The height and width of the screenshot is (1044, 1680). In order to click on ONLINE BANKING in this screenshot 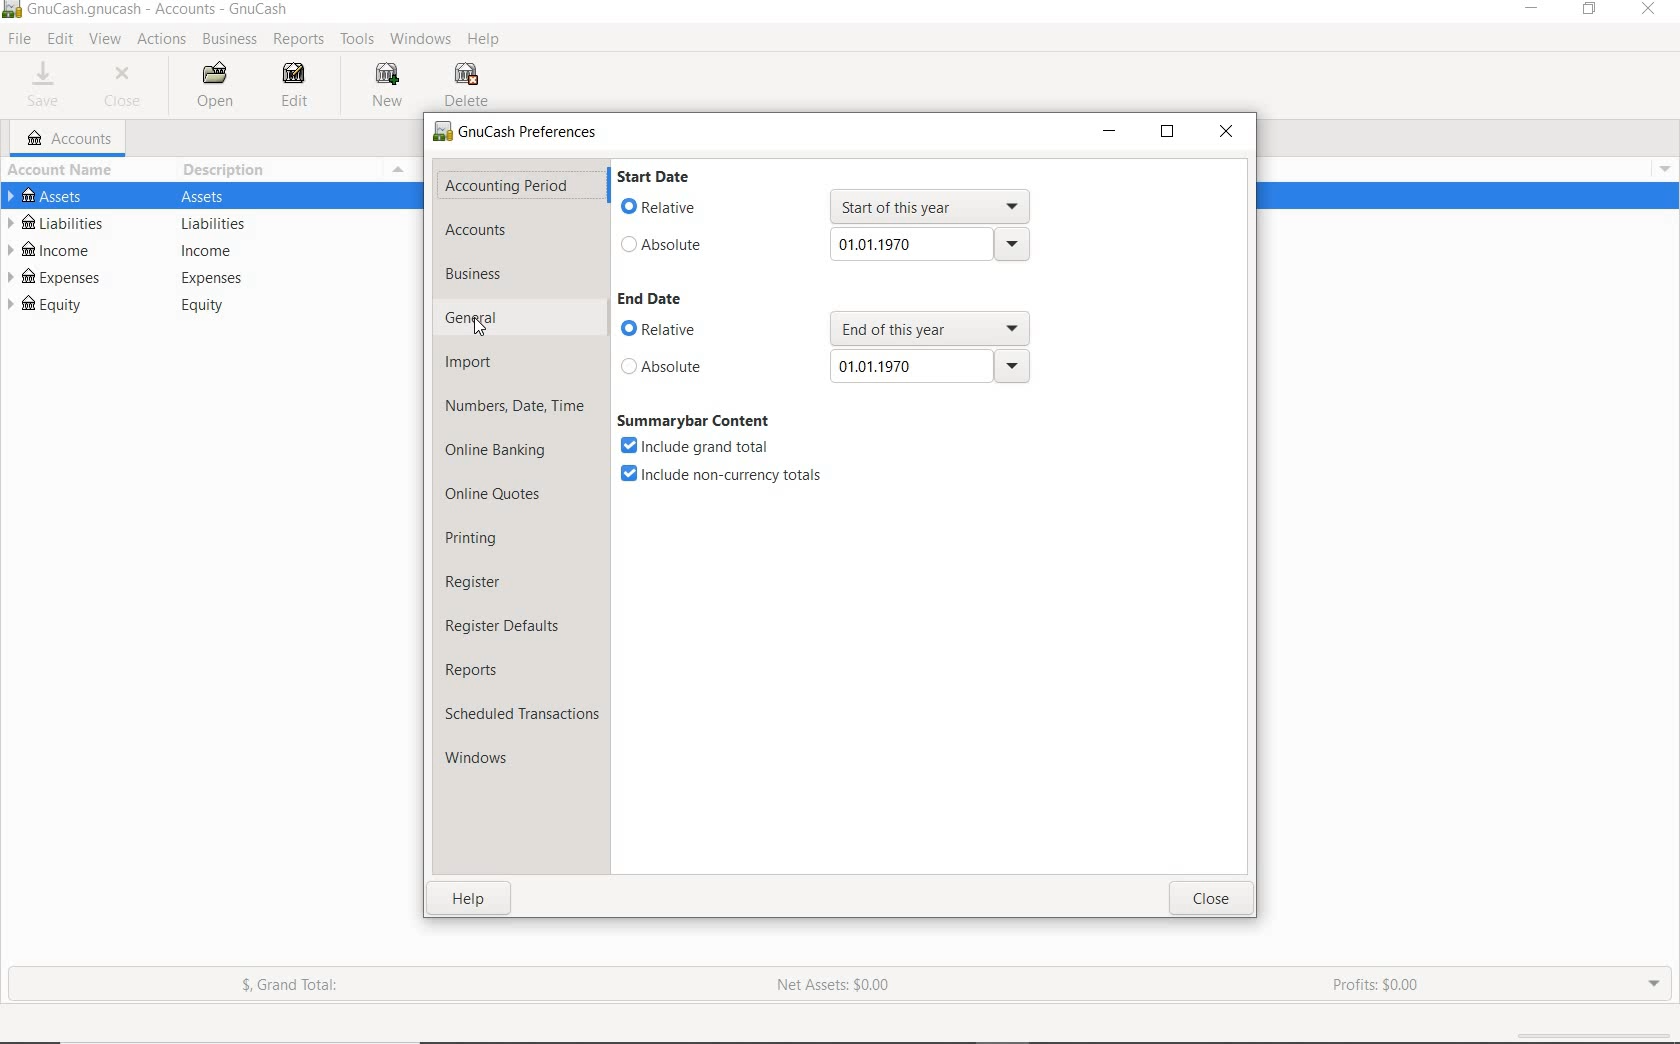, I will do `click(502, 450)`.